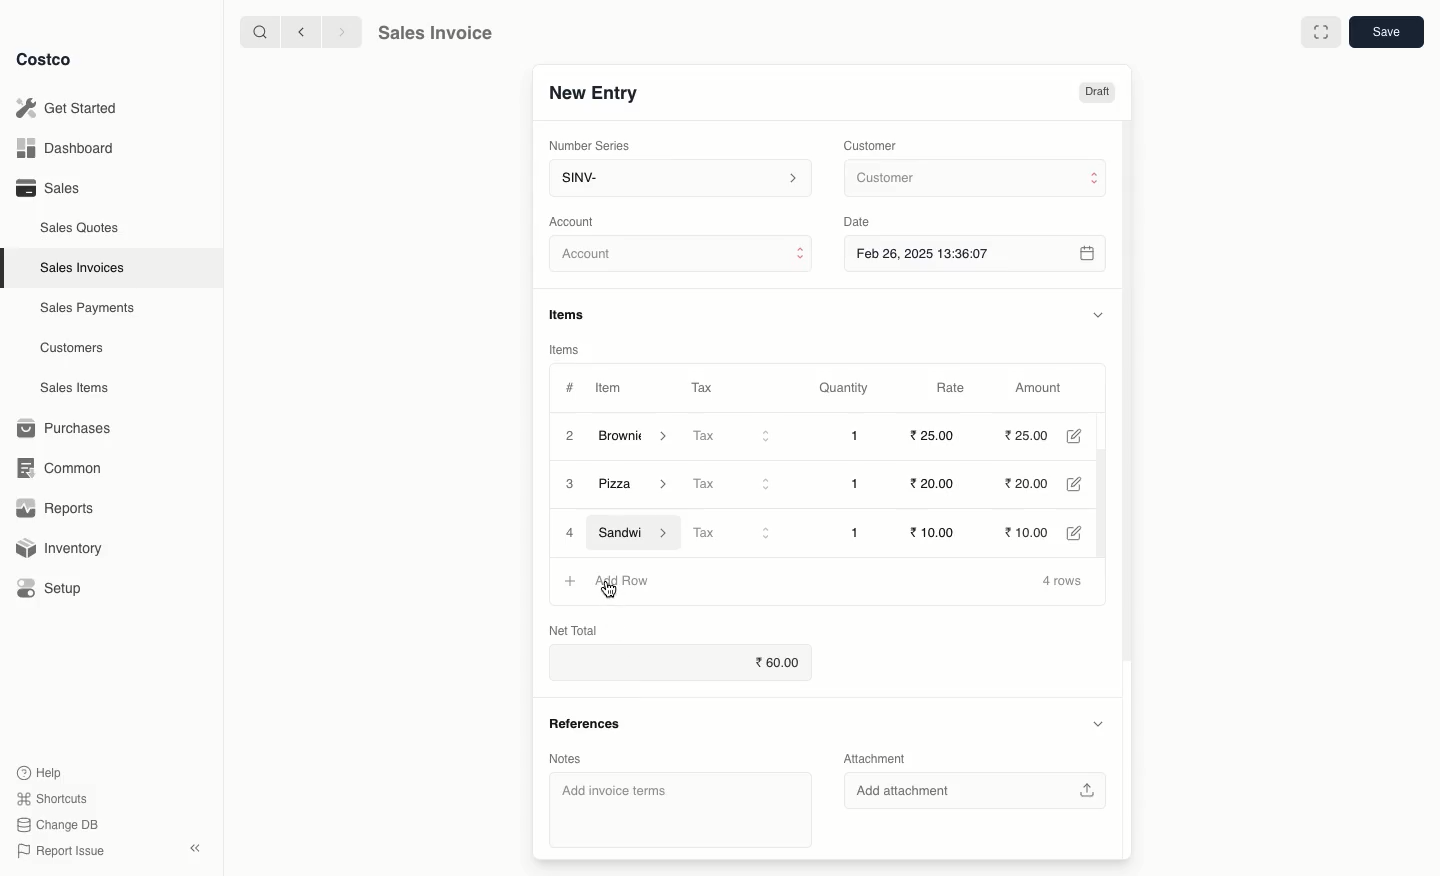 Image resolution: width=1440 pixels, height=876 pixels. I want to click on Tax, so click(734, 437).